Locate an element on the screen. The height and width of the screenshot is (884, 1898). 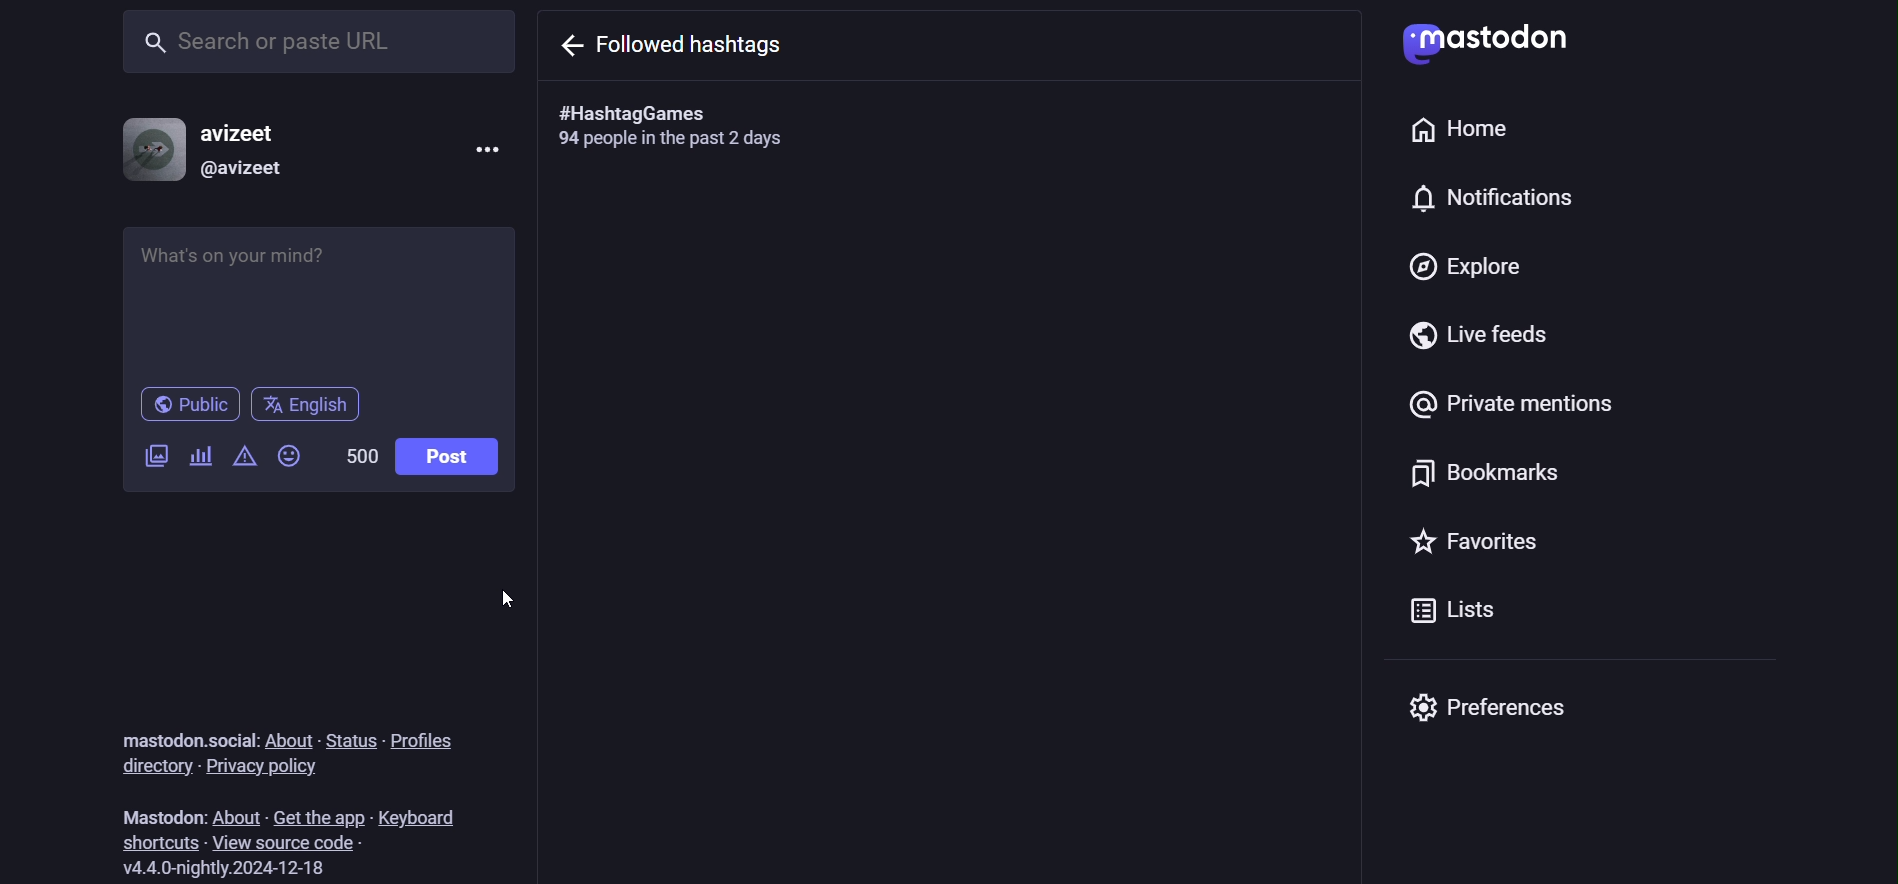
emojis is located at coordinates (295, 456).